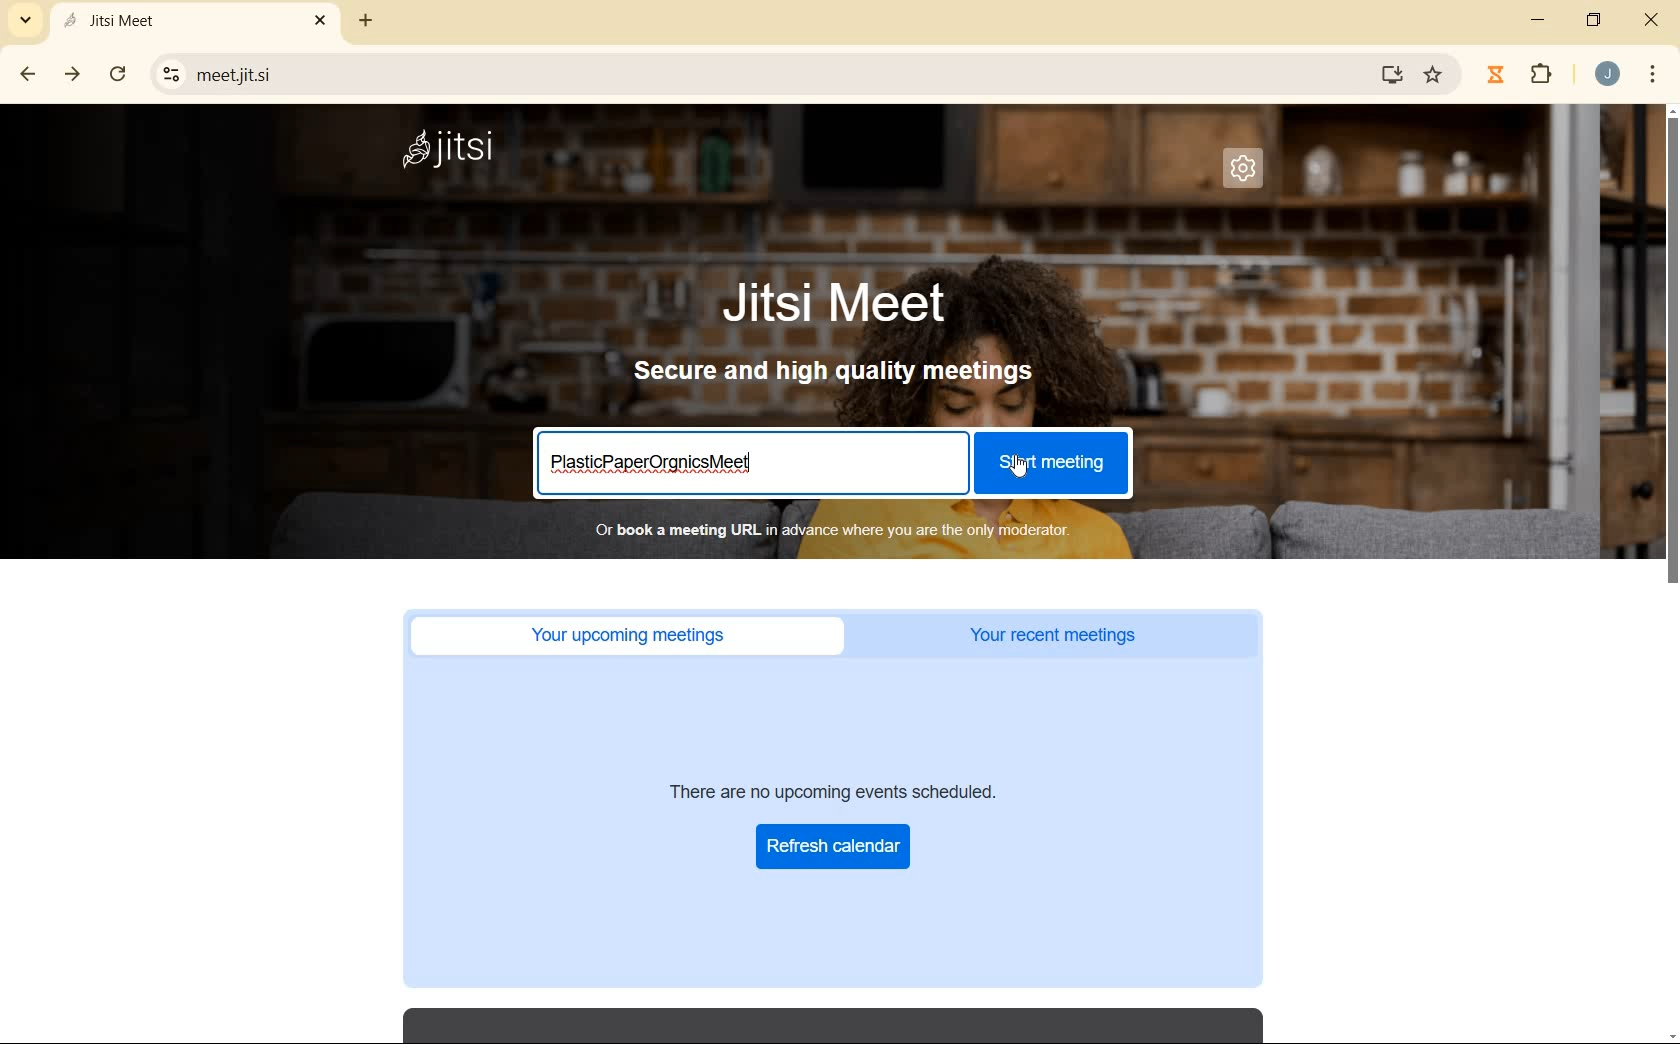 The image size is (1680, 1044). Describe the element at coordinates (848, 374) in the screenshot. I see `secure and high quality meetings` at that location.